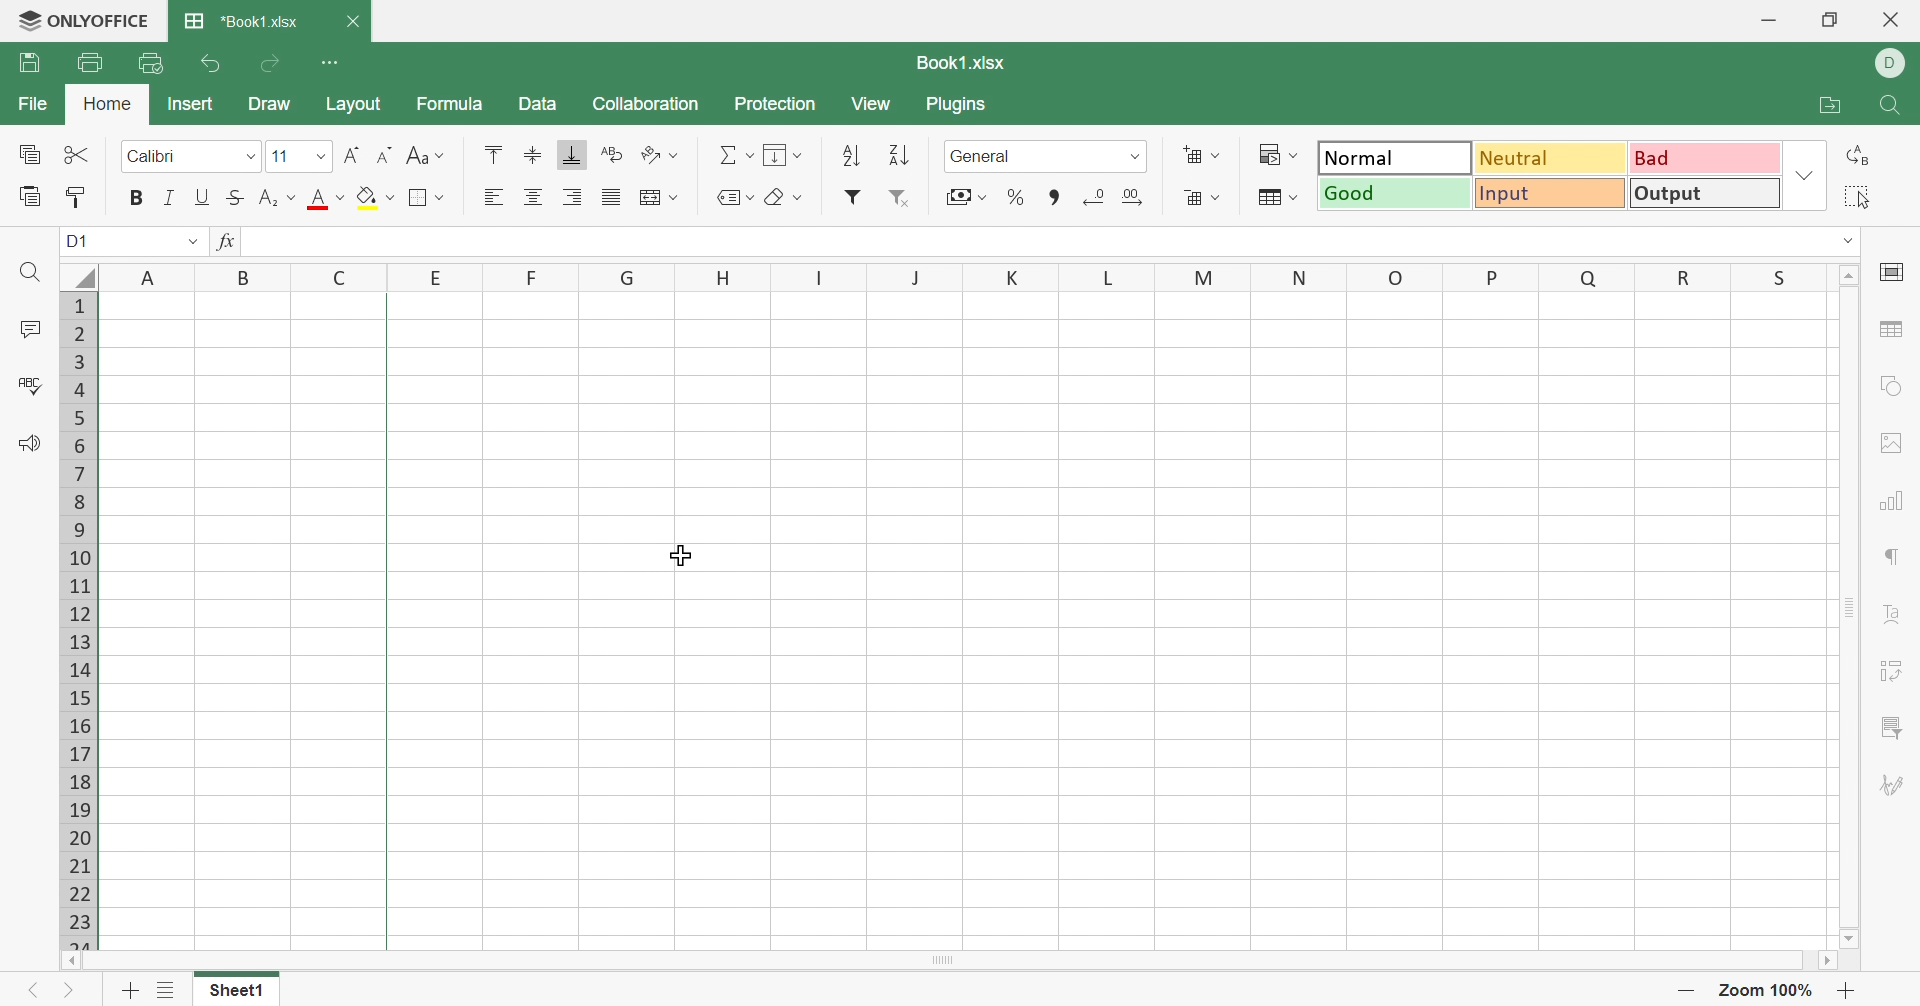  What do you see at coordinates (390, 197) in the screenshot?
I see `Drop Down` at bounding box center [390, 197].